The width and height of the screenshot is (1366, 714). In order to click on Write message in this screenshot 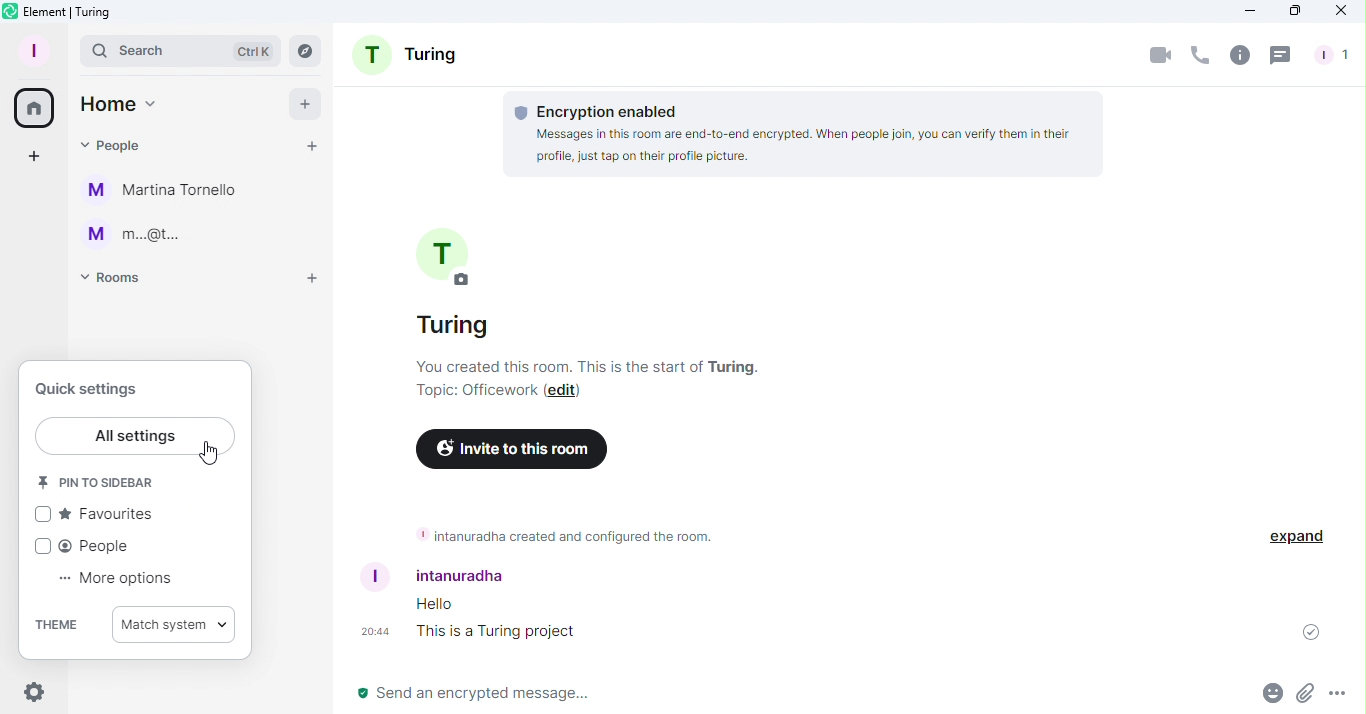, I will do `click(793, 692)`.